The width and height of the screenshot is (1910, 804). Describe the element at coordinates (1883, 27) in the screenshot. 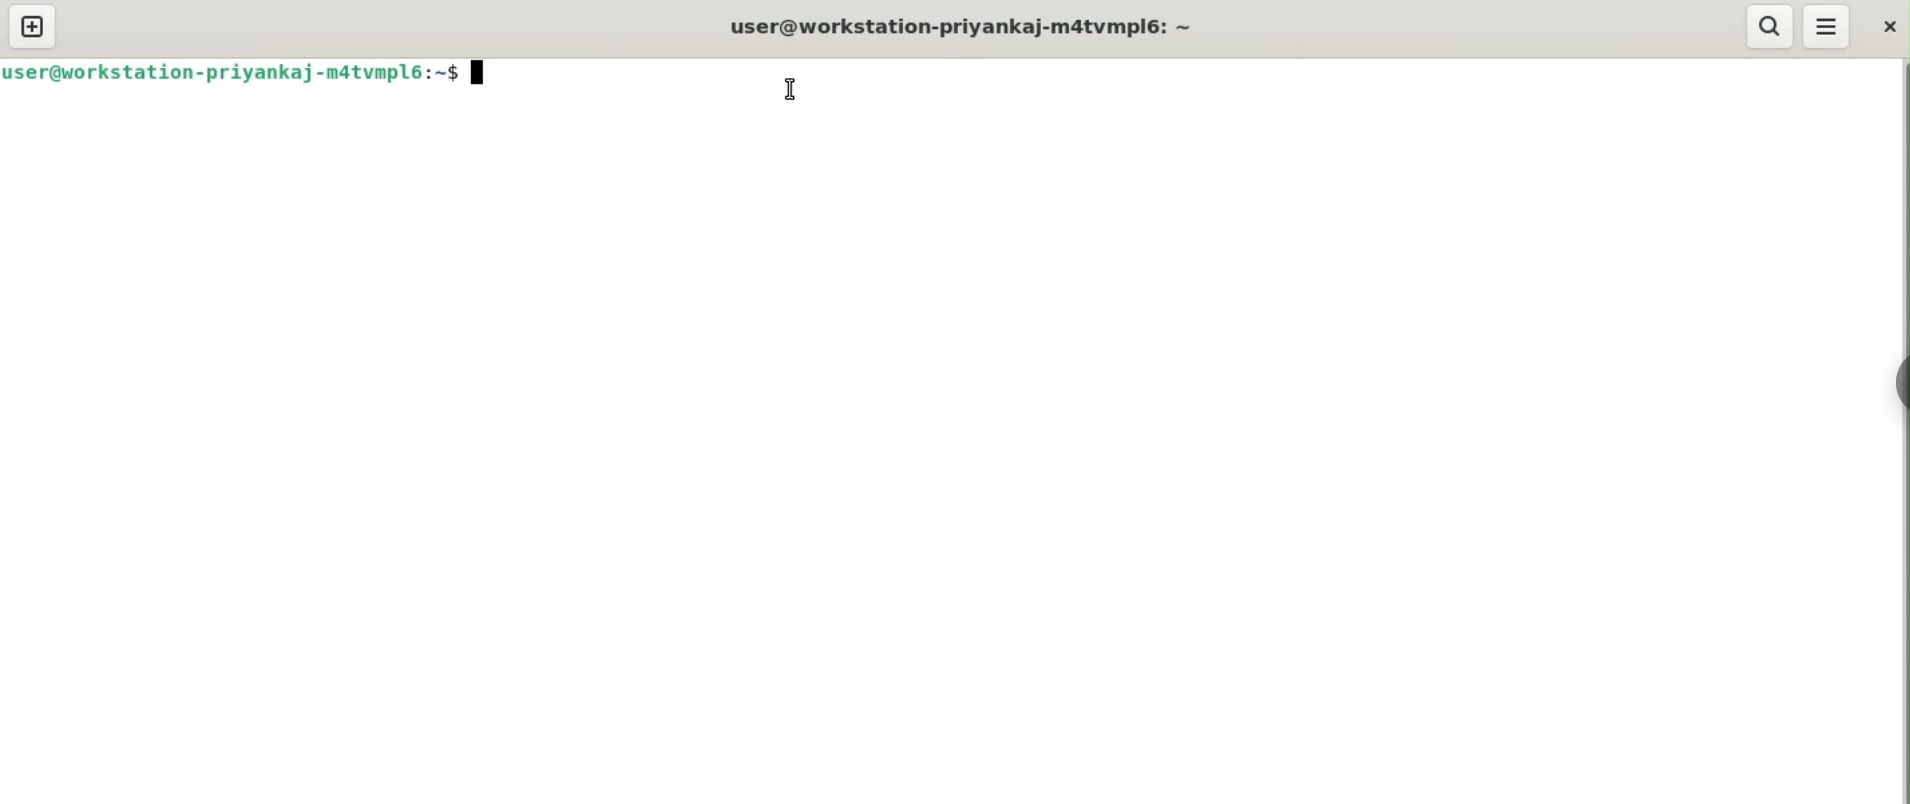

I see `close` at that location.